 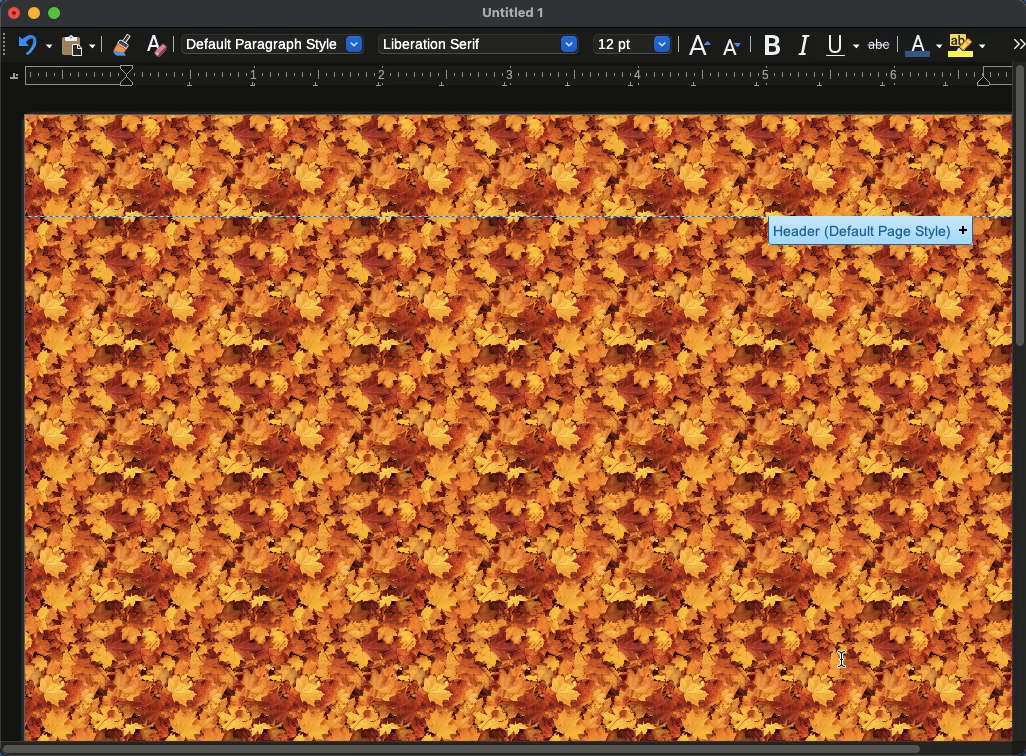 I want to click on cursor, so click(x=842, y=662).